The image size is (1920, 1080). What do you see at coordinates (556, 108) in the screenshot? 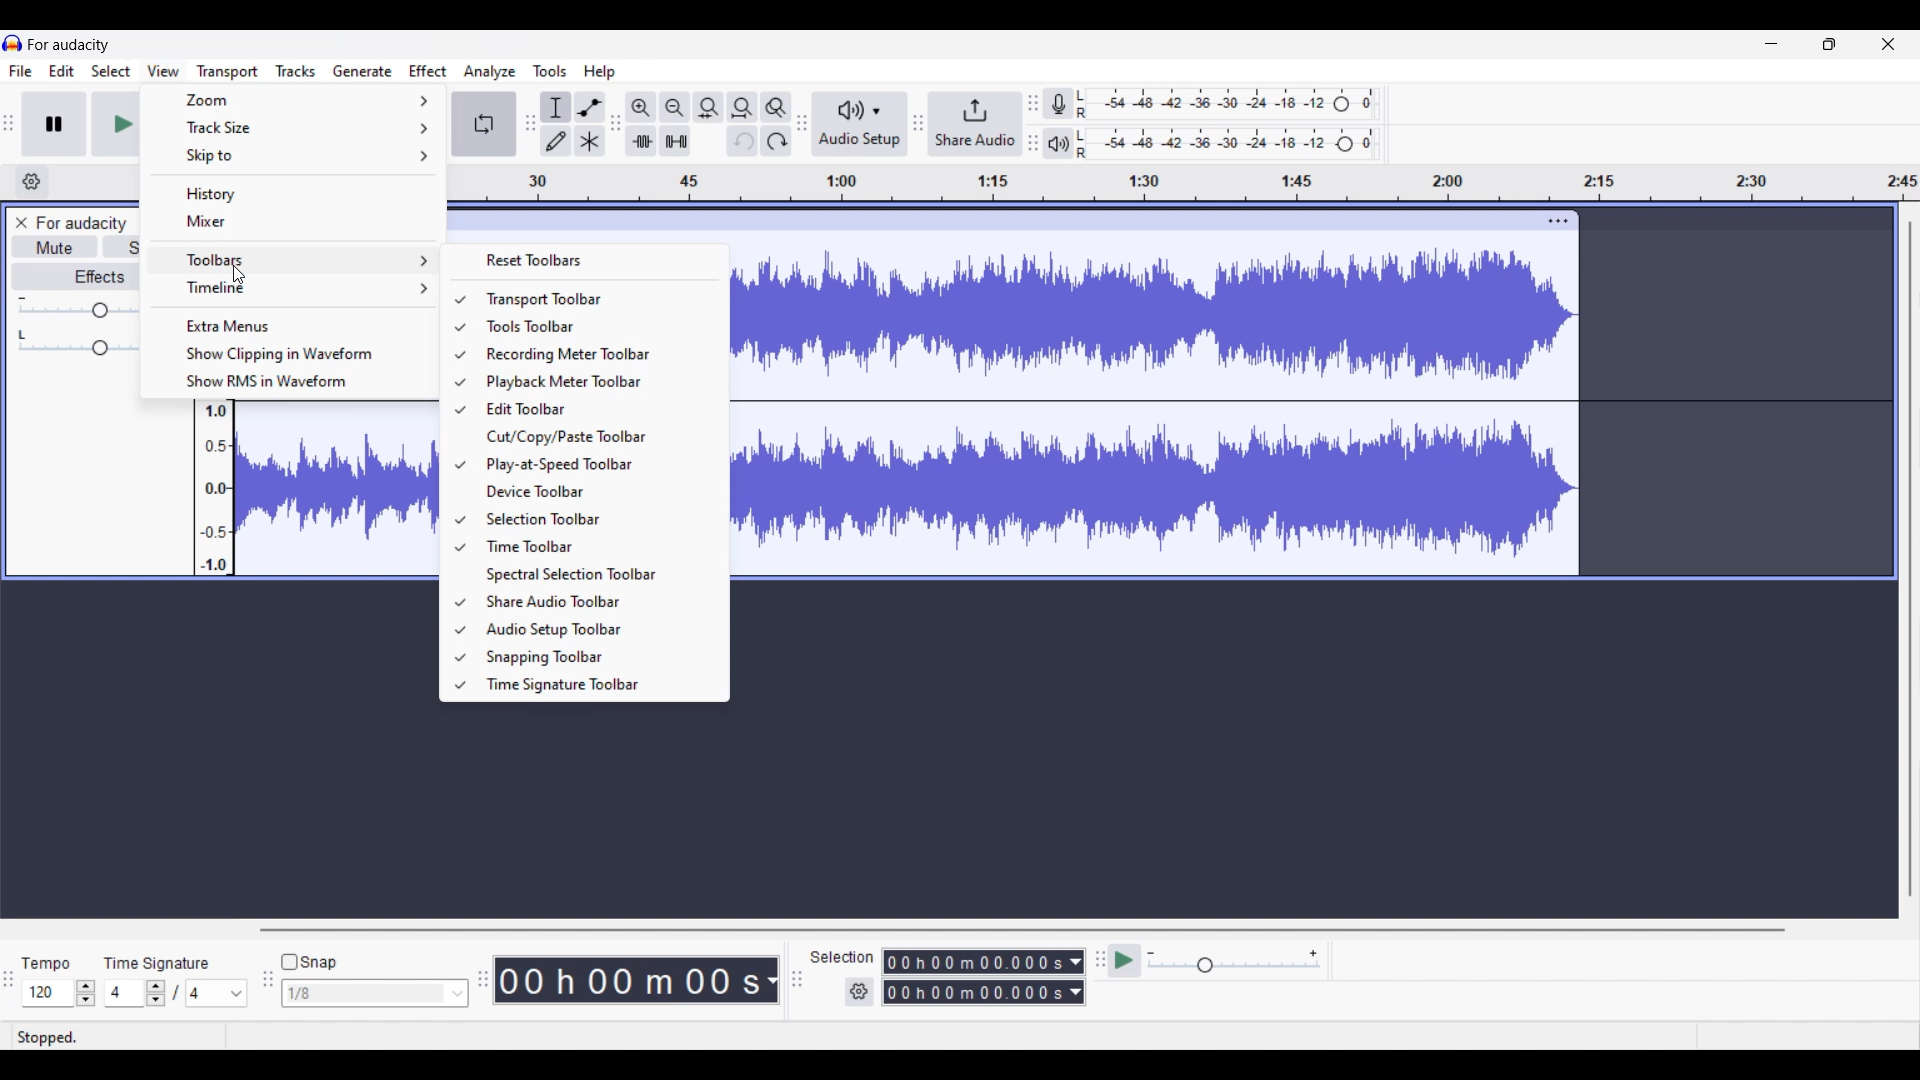
I see `Selection tool` at bounding box center [556, 108].